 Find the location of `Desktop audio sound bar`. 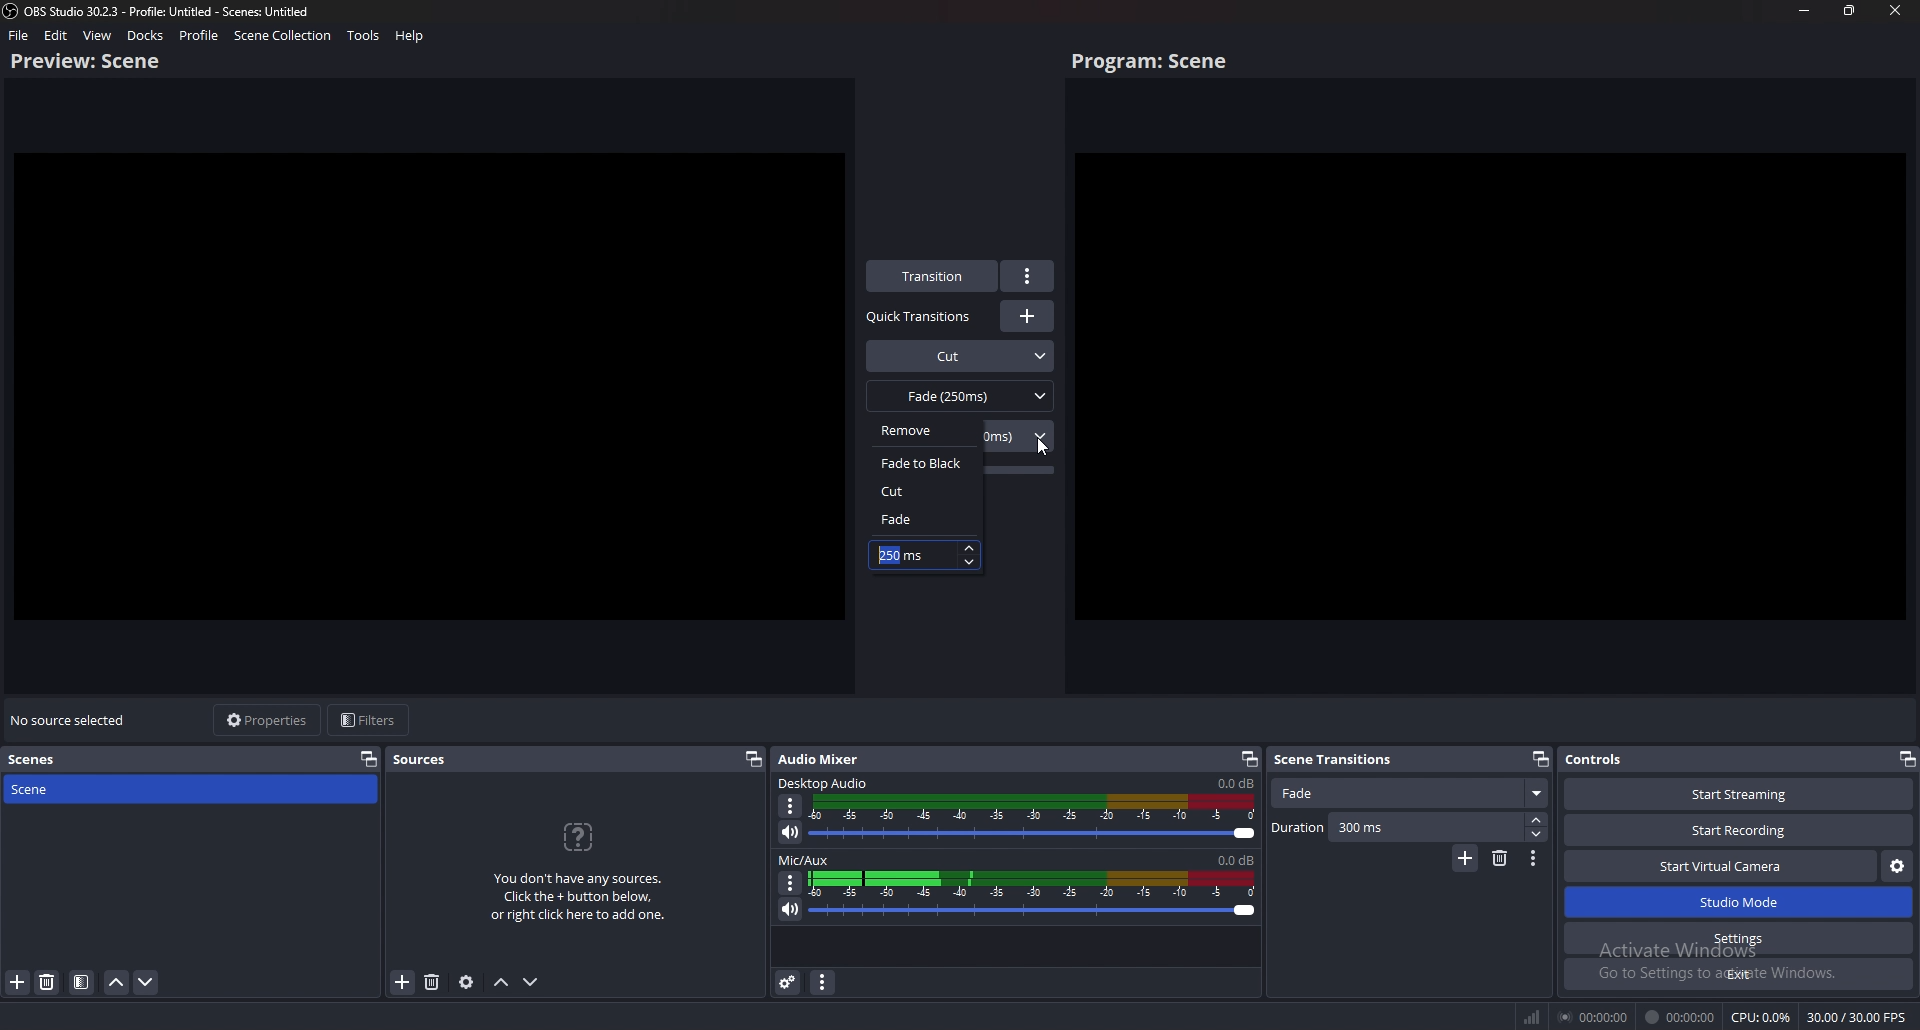

Desktop audio sound bar is located at coordinates (1037, 820).